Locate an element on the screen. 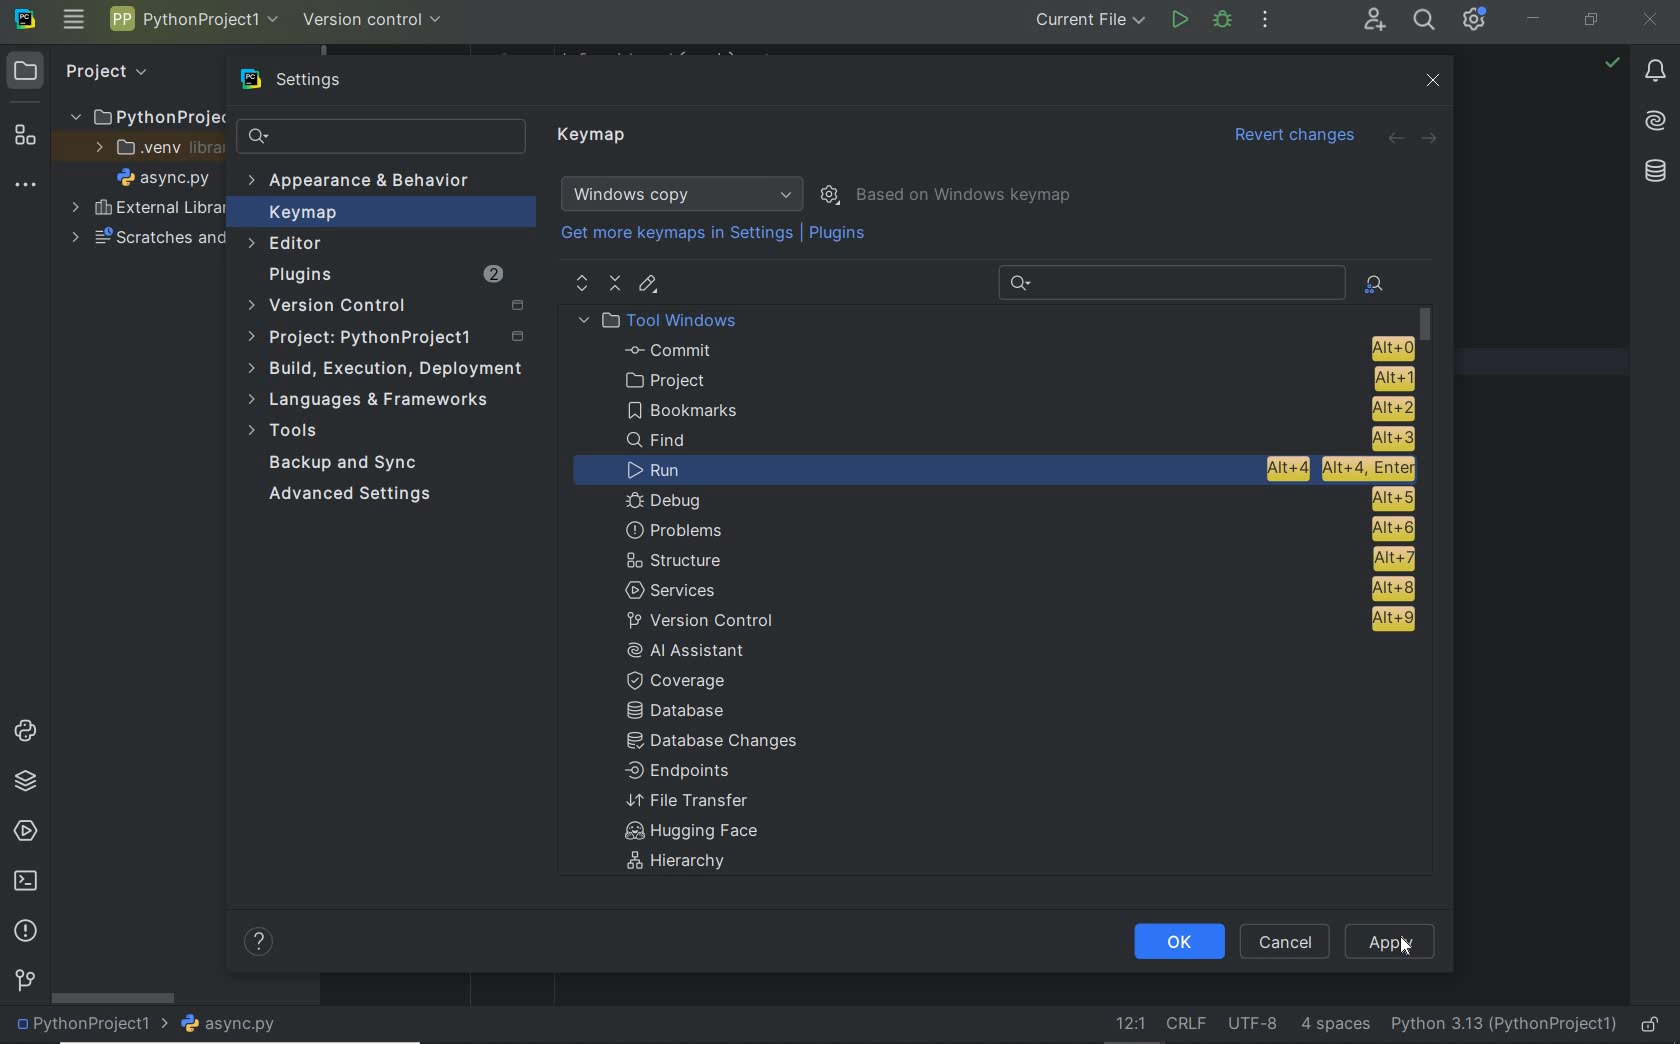 The height and width of the screenshot is (1044, 1680). notifications is located at coordinates (1656, 72).